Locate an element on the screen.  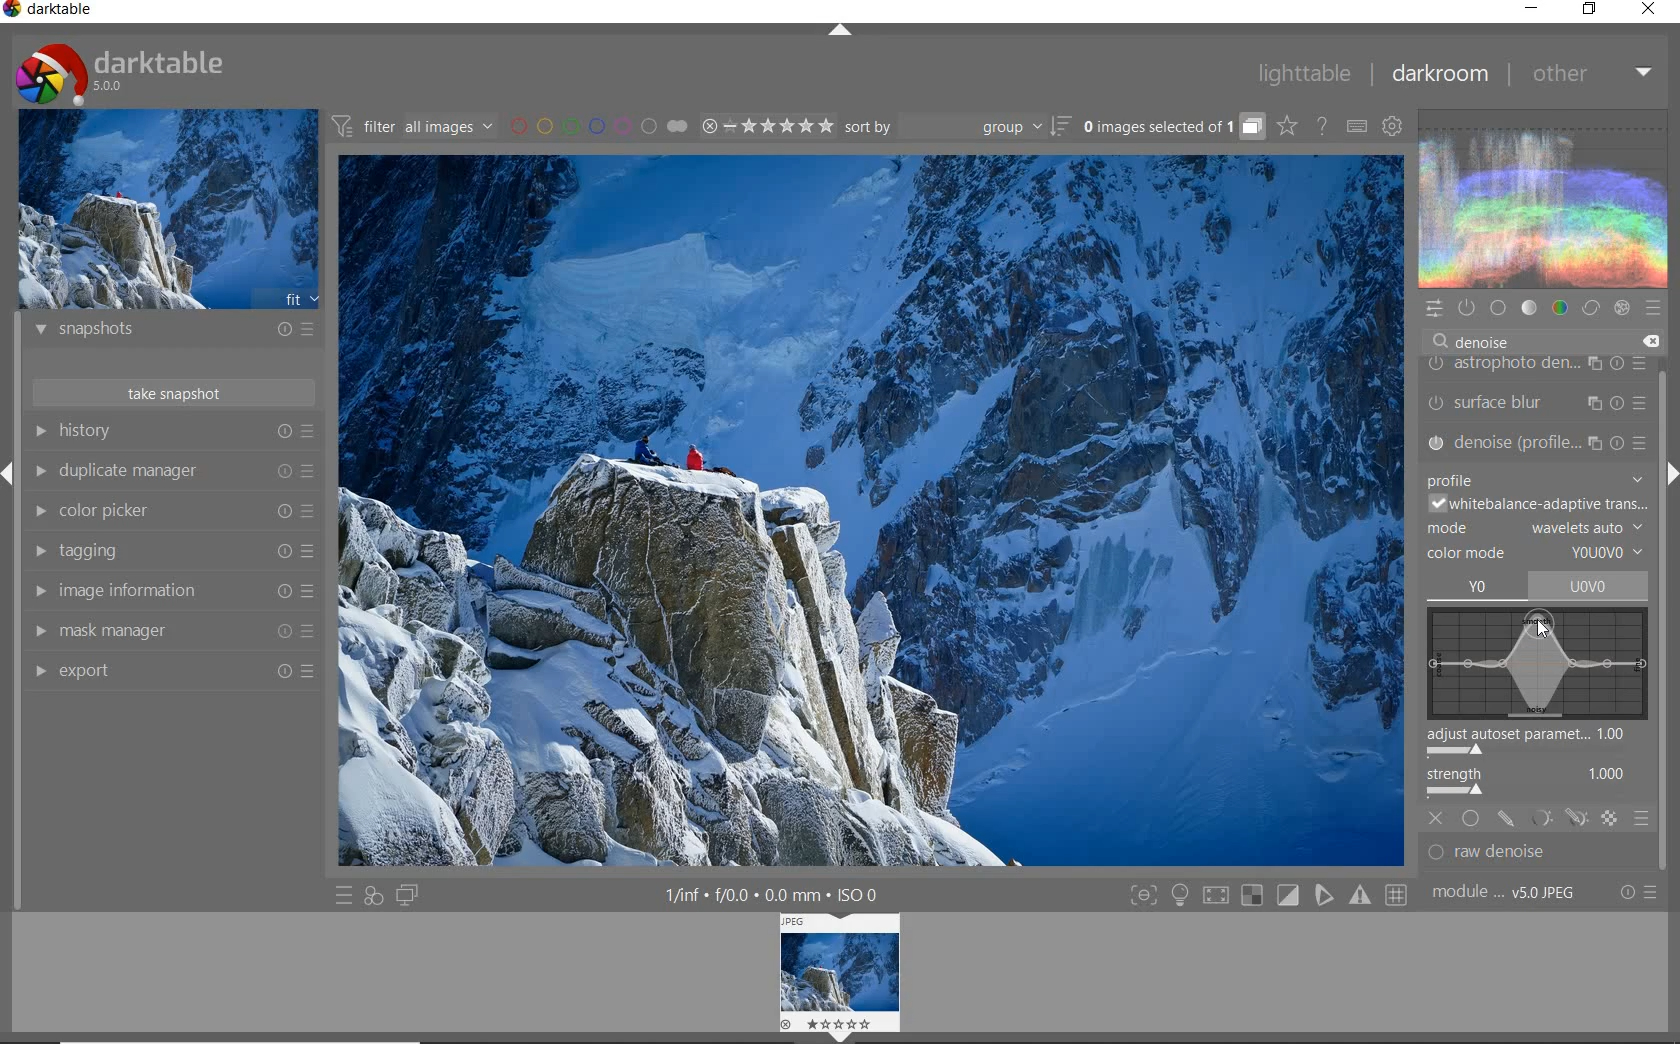
WAVELETS MAP is located at coordinates (1537, 662).